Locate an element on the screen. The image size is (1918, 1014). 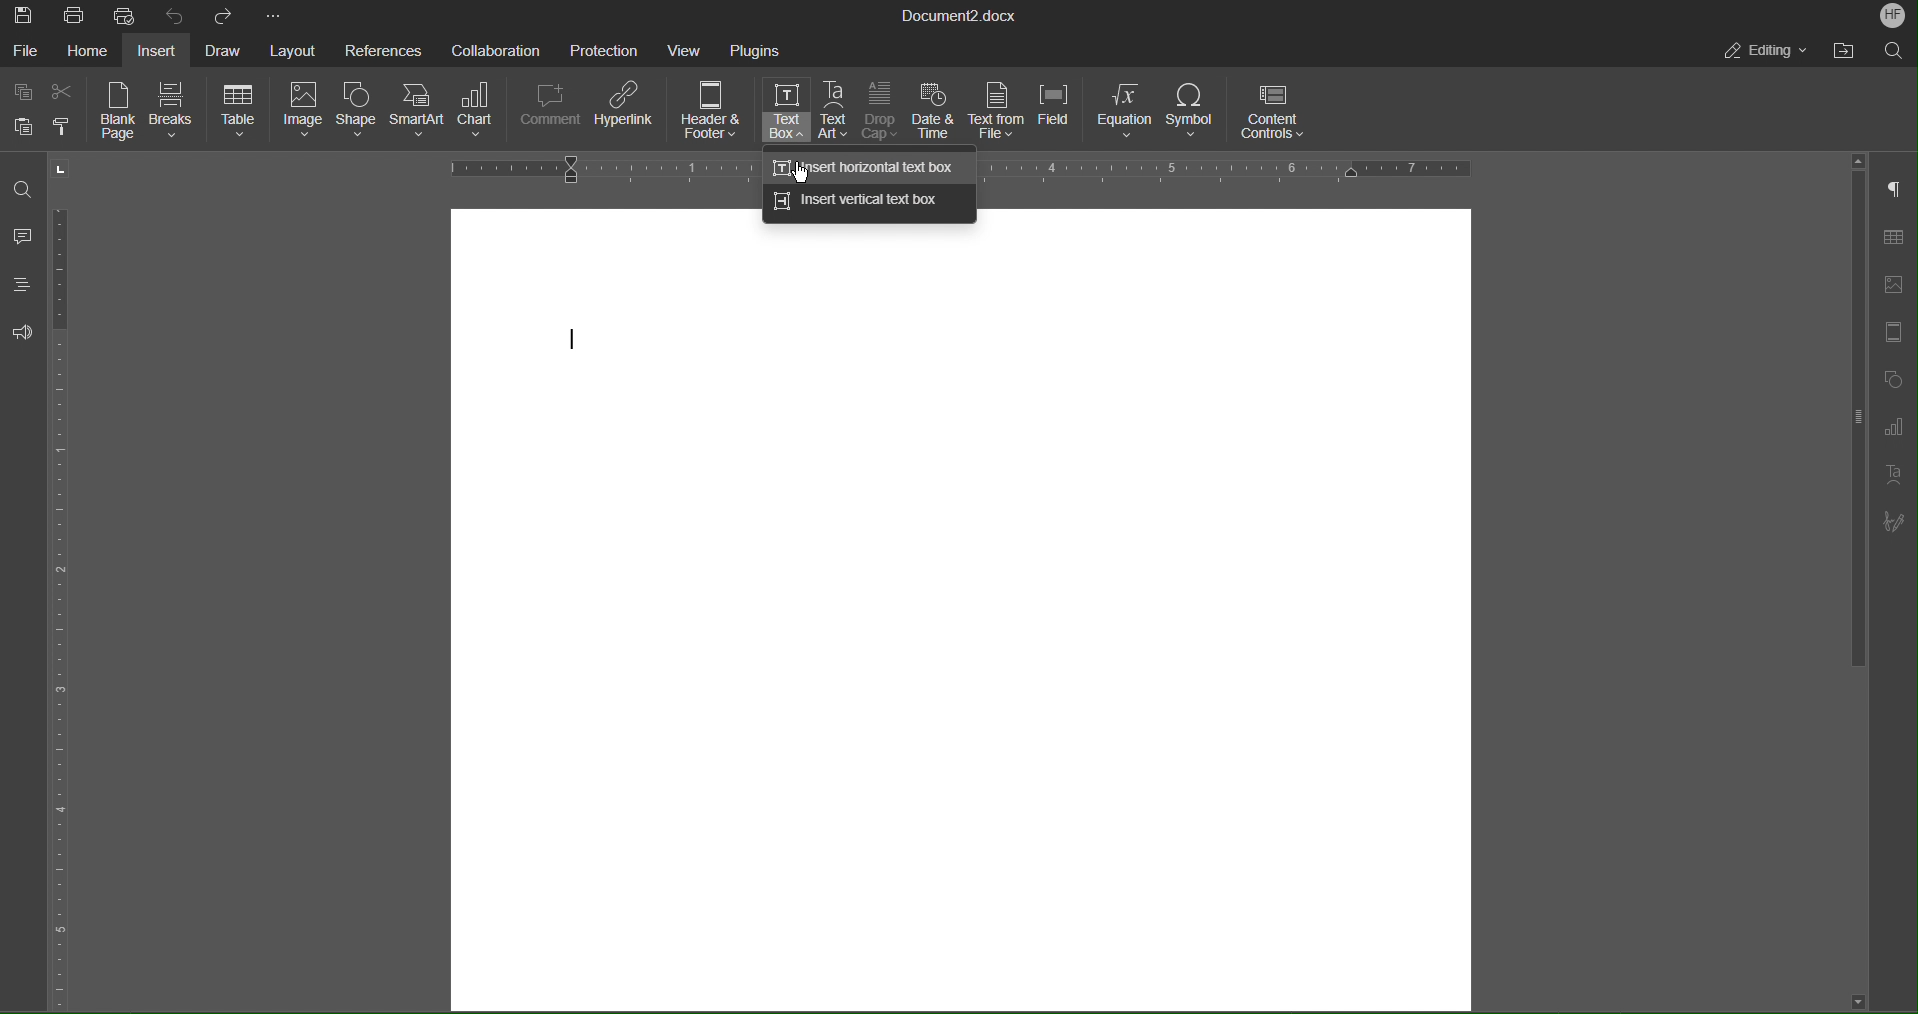
Comments is located at coordinates (24, 236).